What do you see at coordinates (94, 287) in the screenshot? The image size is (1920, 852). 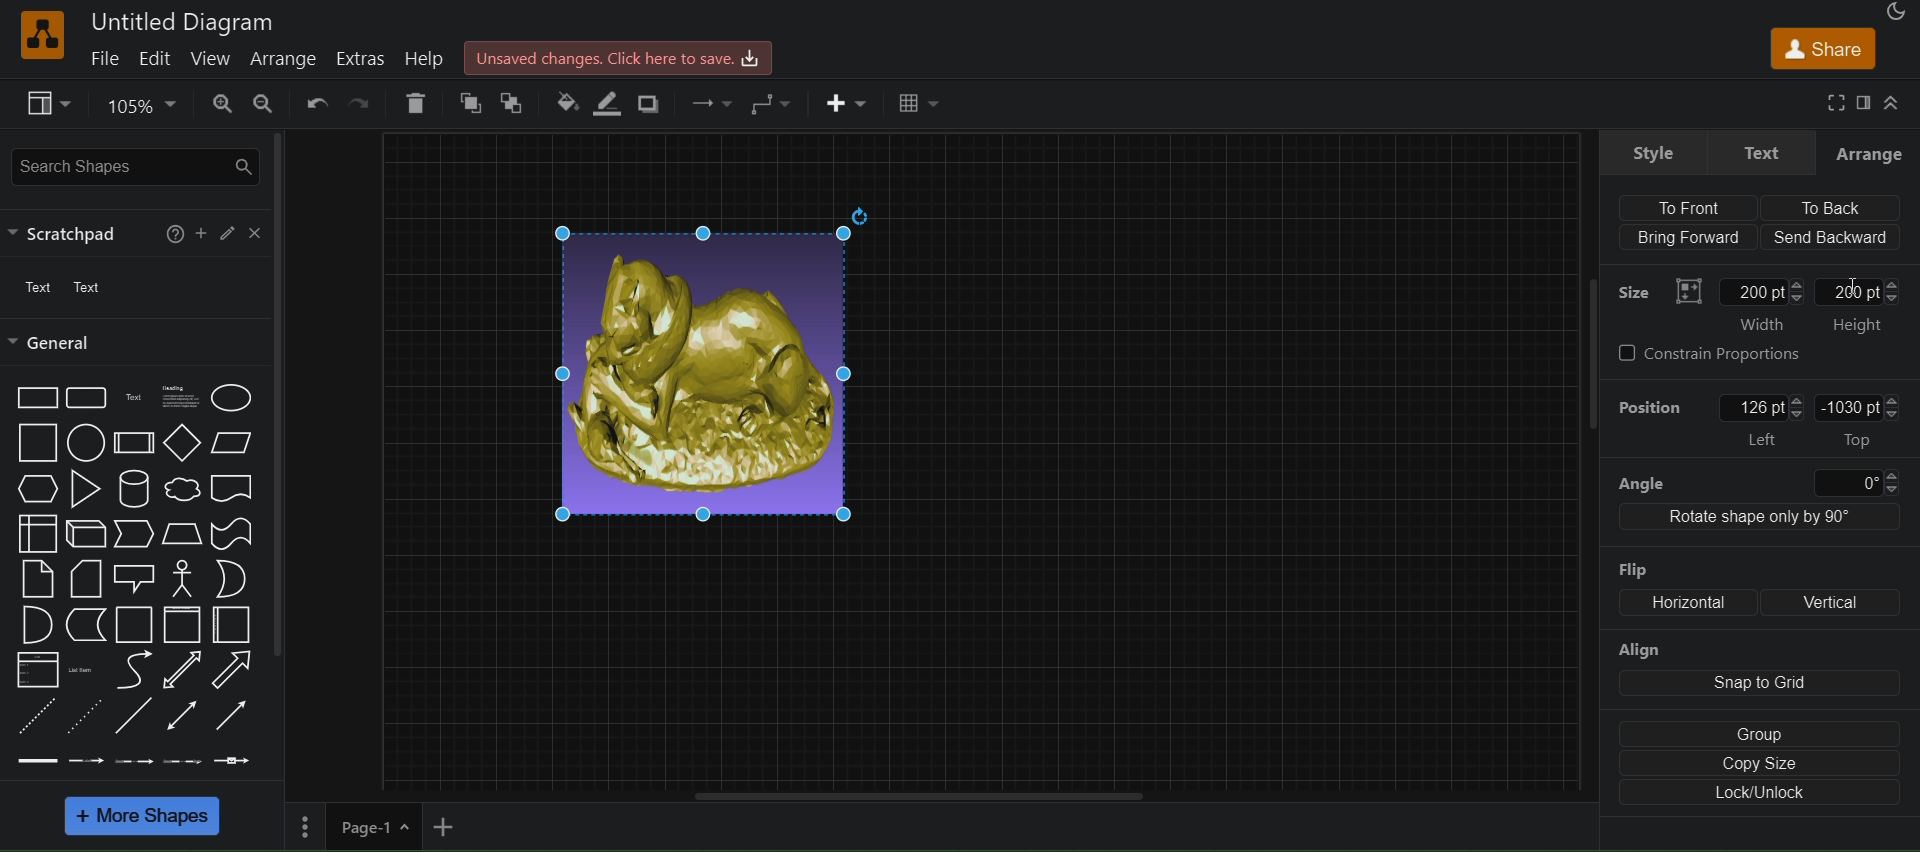 I see `Text` at bounding box center [94, 287].